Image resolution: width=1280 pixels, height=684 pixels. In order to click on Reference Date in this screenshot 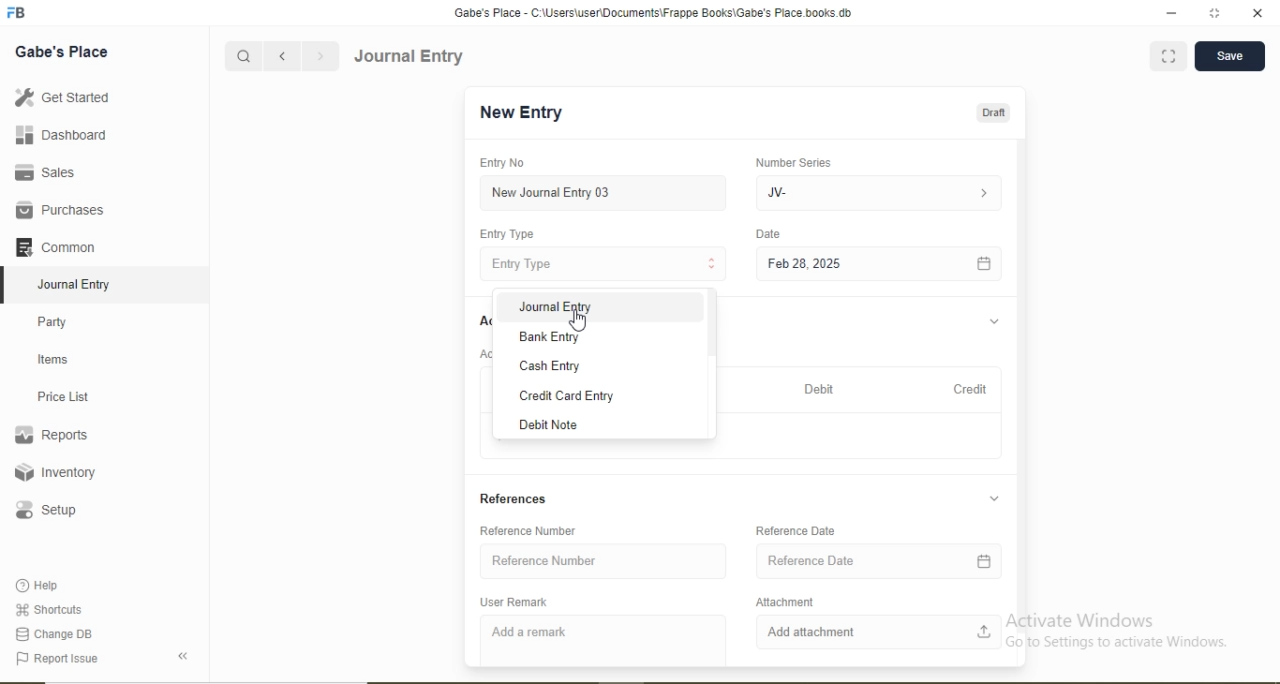, I will do `click(796, 531)`.